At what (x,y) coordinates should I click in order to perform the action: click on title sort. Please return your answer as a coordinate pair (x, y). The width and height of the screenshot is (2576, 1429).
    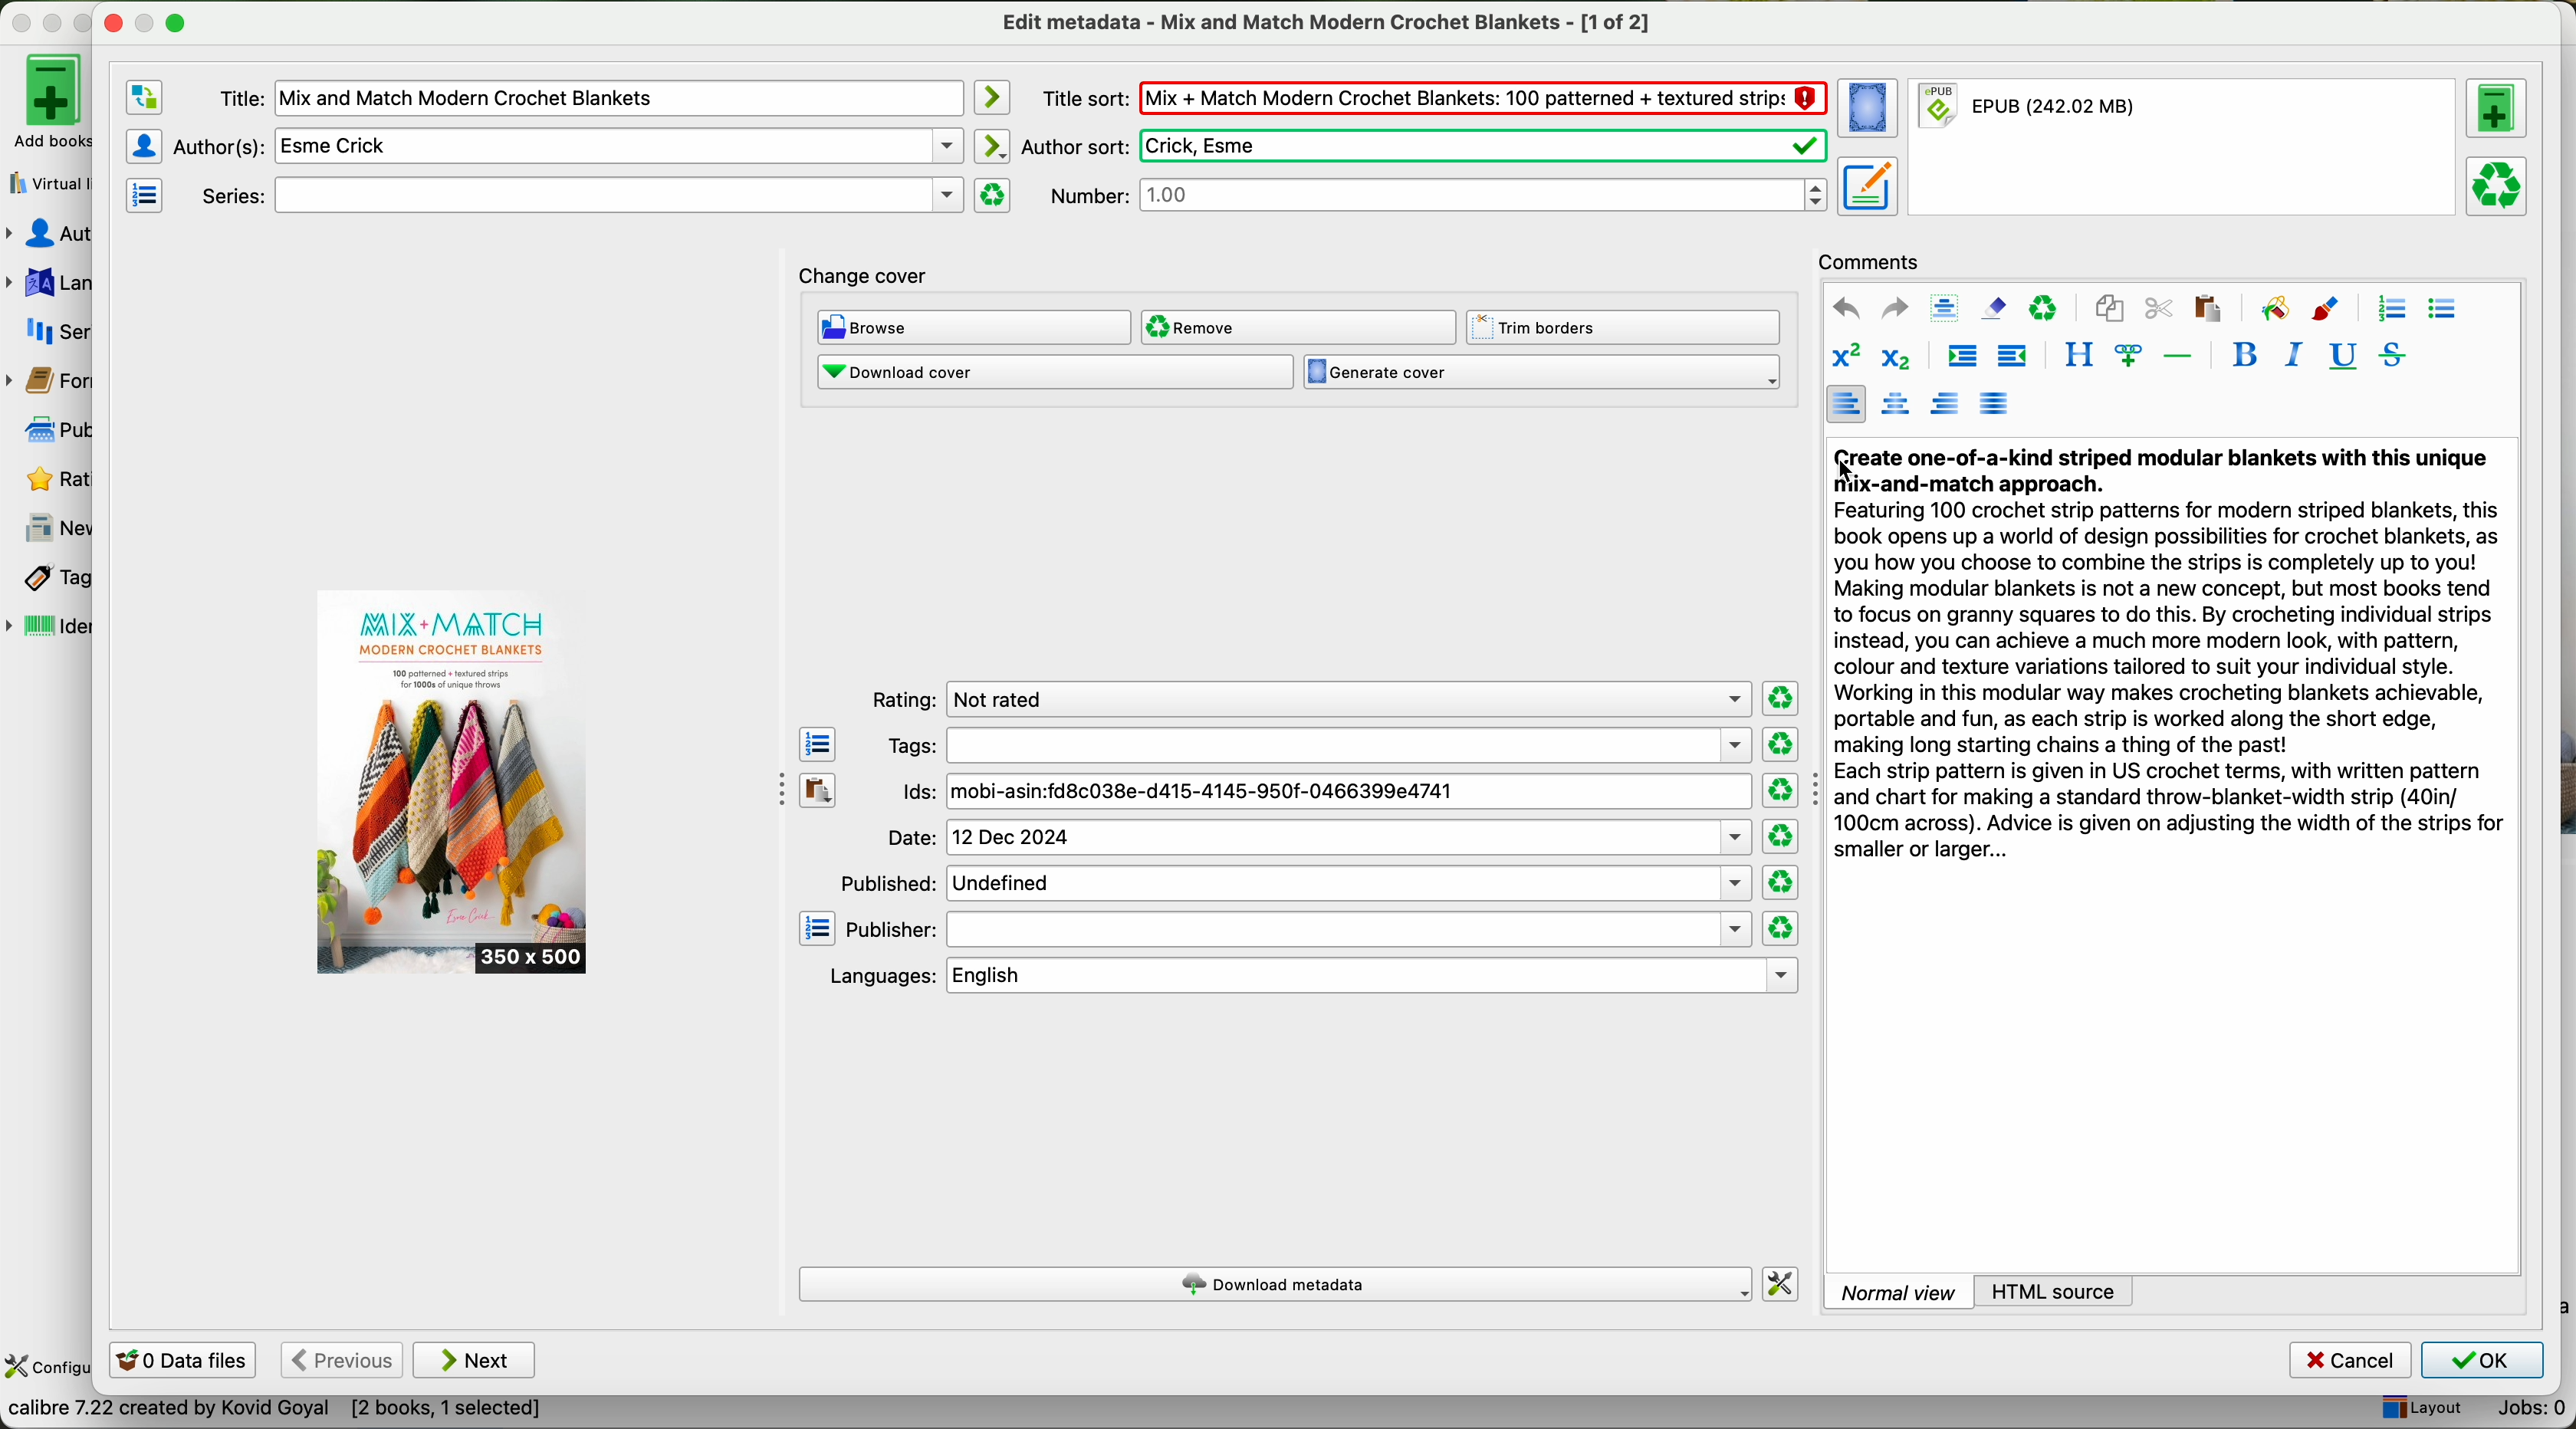
    Looking at the image, I should click on (1433, 97).